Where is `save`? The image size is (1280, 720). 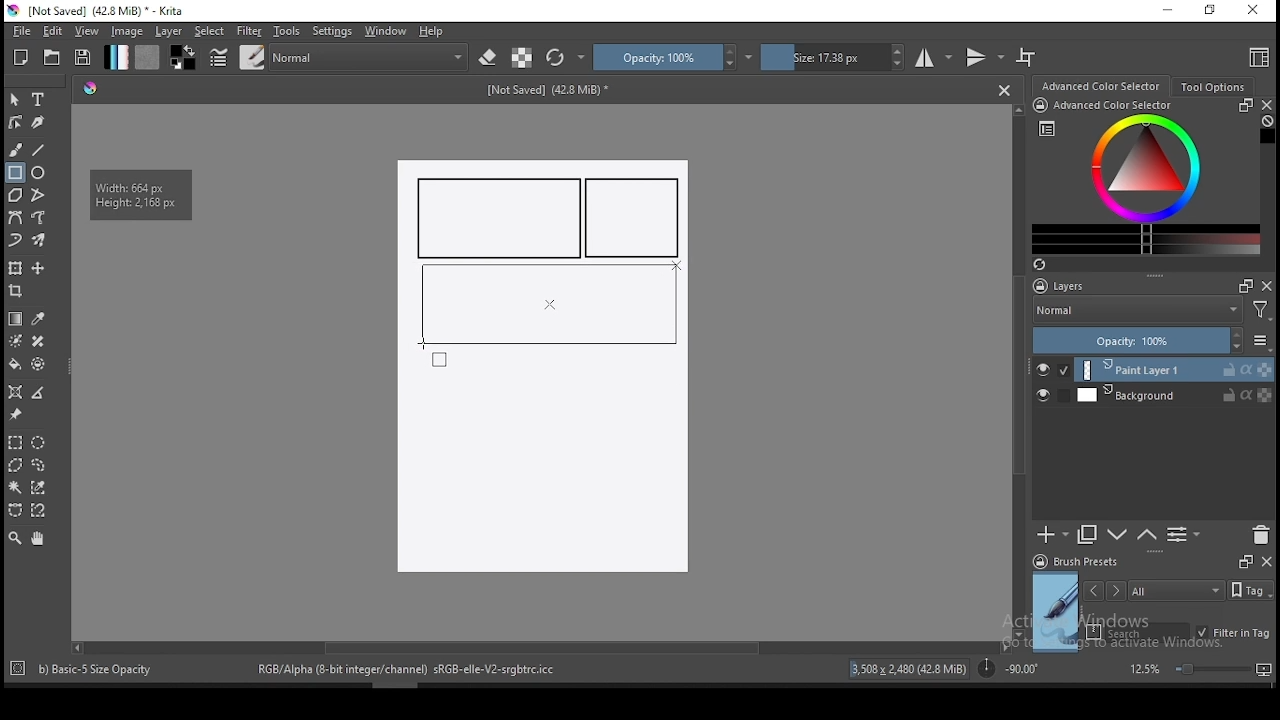
save is located at coordinates (83, 58).